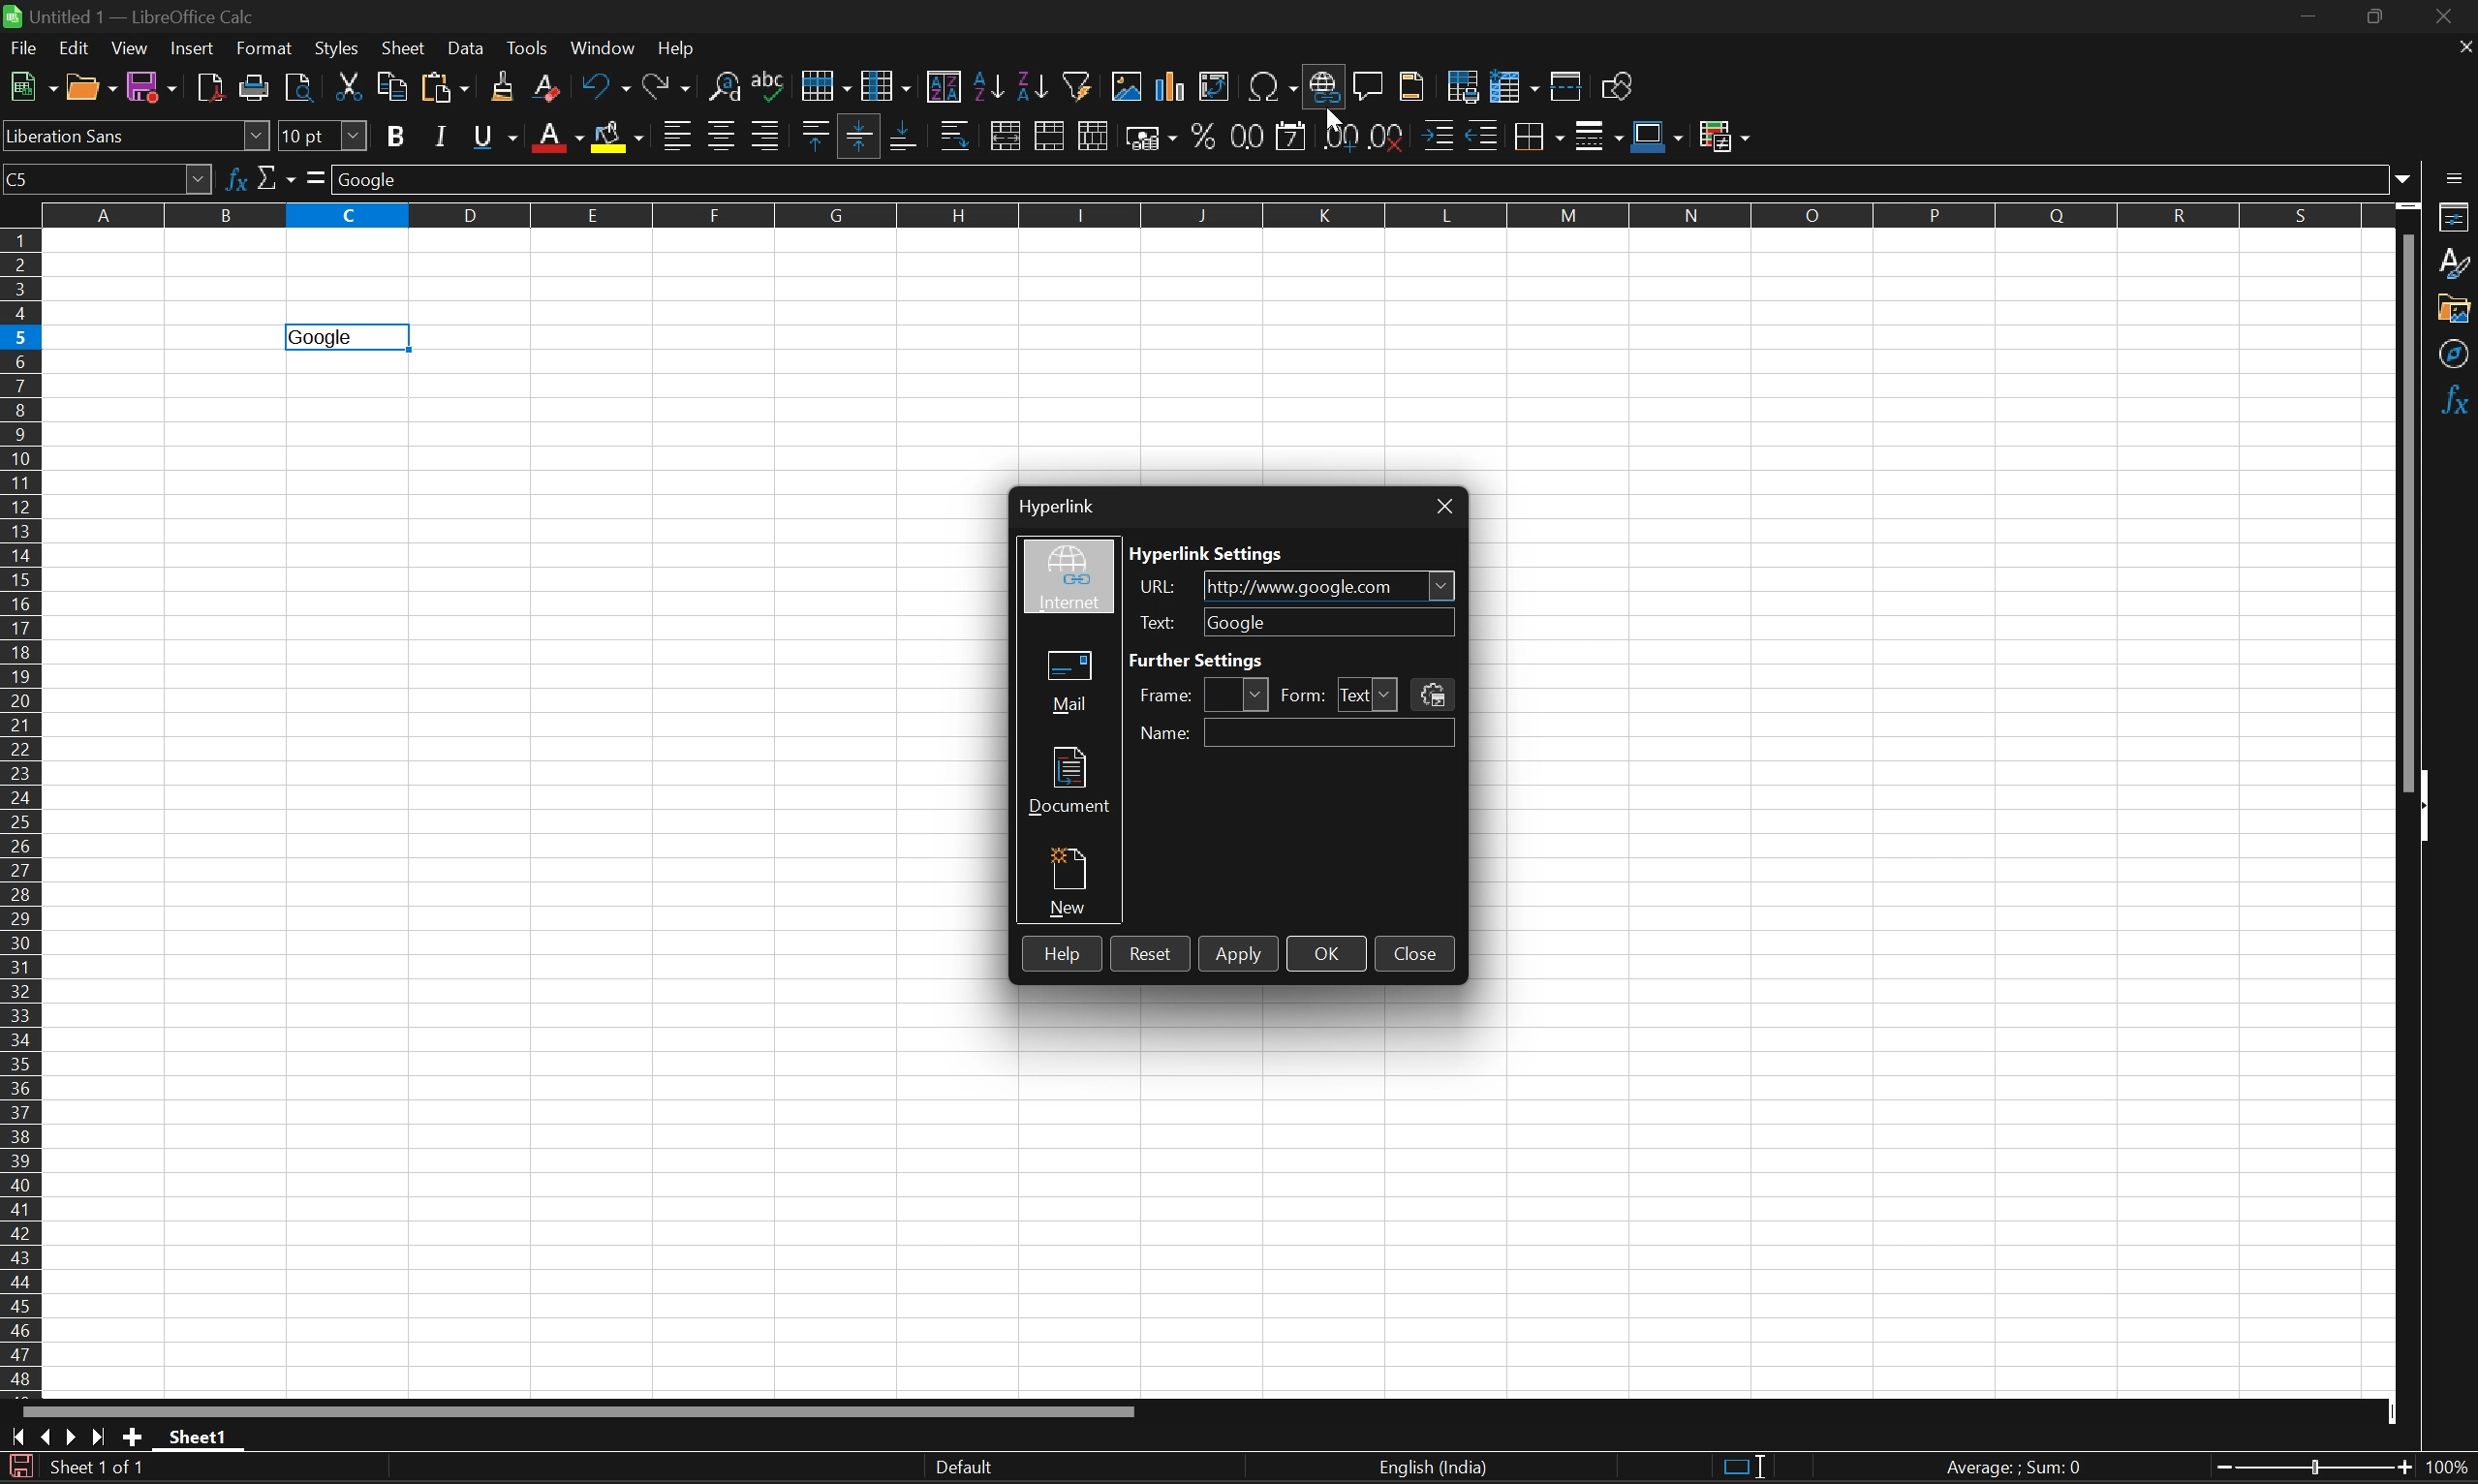 This screenshot has width=2478, height=1484. What do you see at coordinates (1035, 87) in the screenshot?
I see `Sort descending` at bounding box center [1035, 87].